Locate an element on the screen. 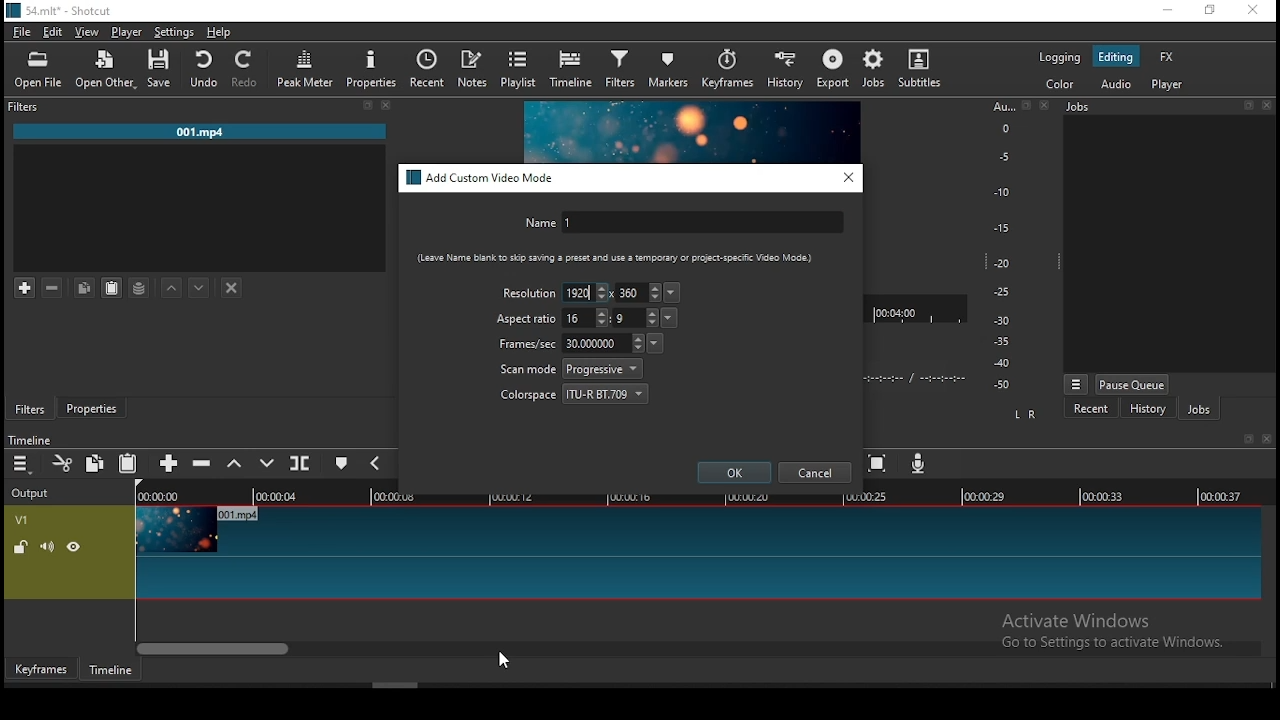  filters is located at coordinates (30, 409).